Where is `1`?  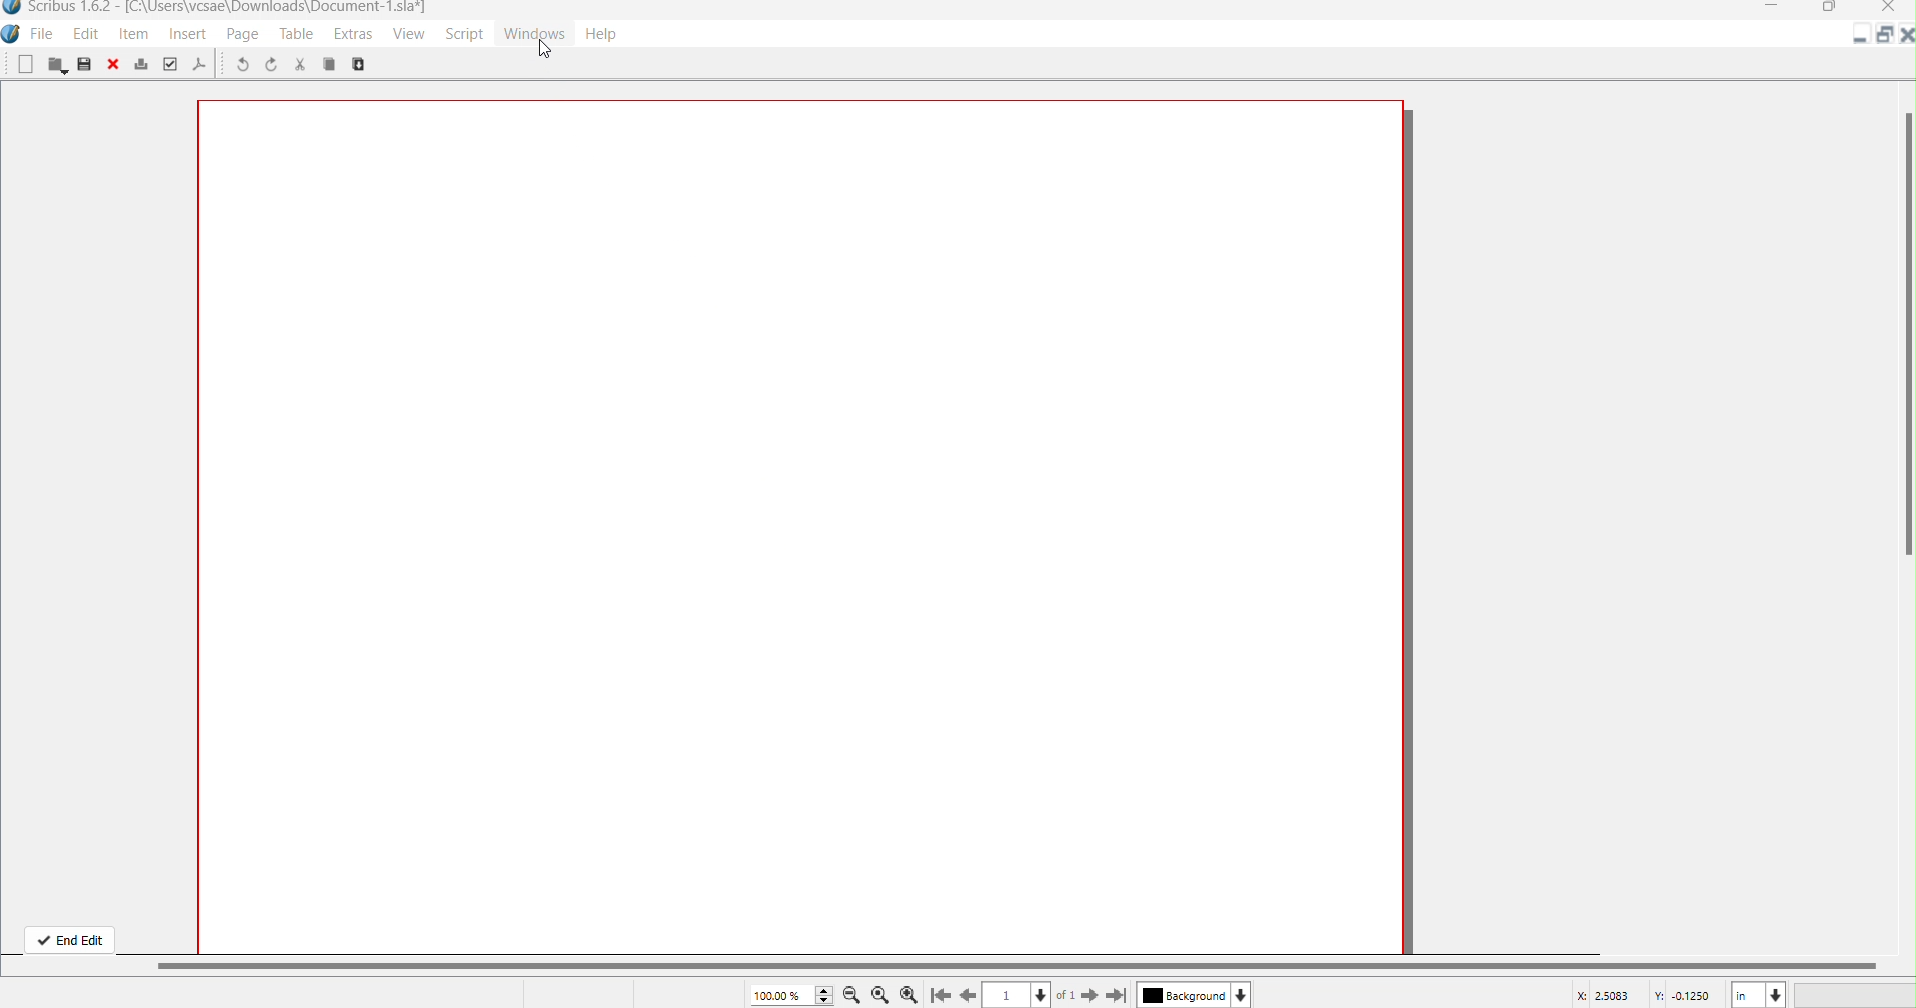
1 is located at coordinates (1007, 995).